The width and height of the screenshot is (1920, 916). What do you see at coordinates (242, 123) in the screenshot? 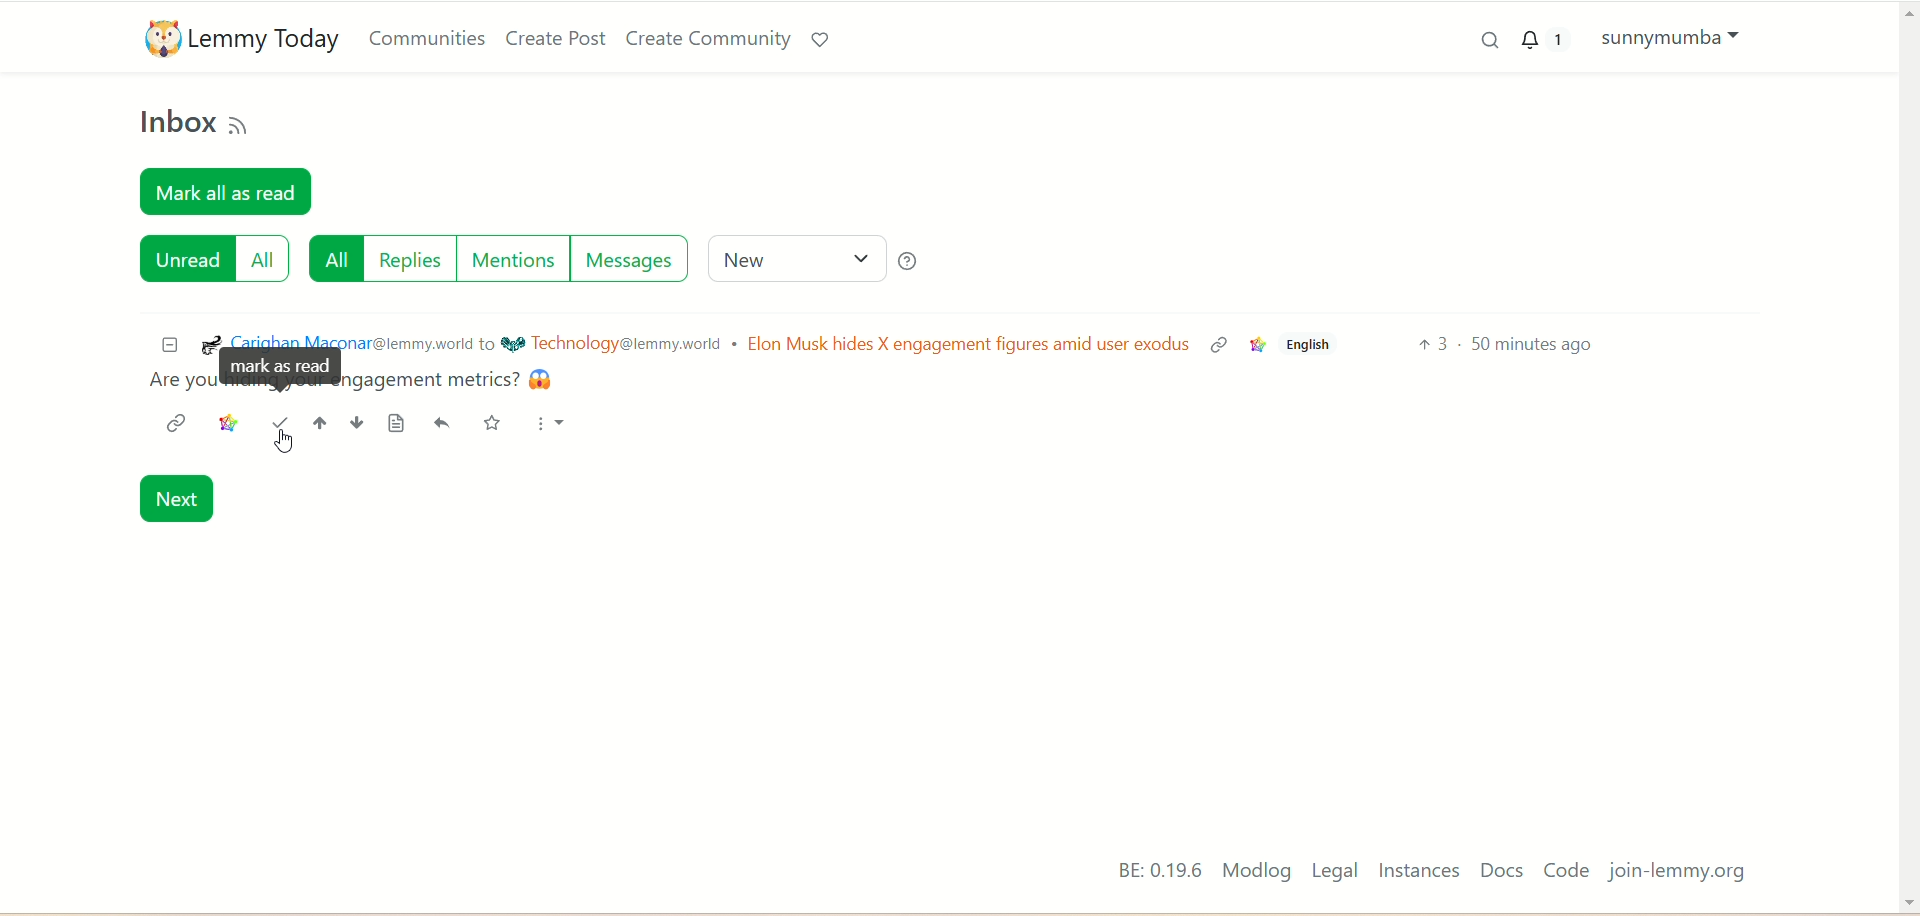
I see `RSS` at bounding box center [242, 123].